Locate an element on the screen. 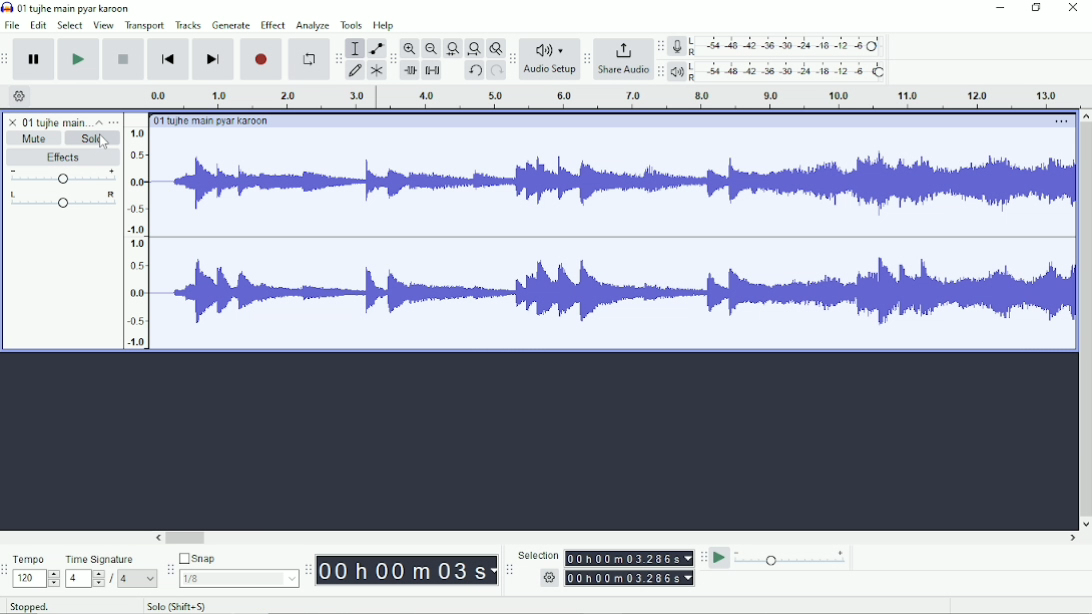 The width and height of the screenshot is (1092, 614). View is located at coordinates (104, 24).